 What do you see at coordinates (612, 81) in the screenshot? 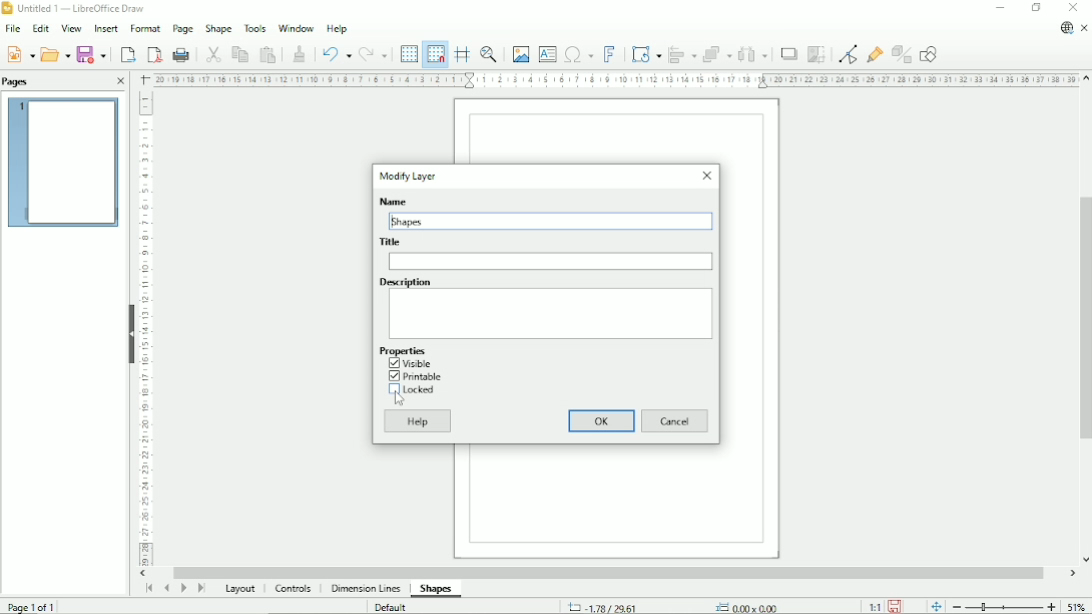
I see `Horizontal scale` at bounding box center [612, 81].